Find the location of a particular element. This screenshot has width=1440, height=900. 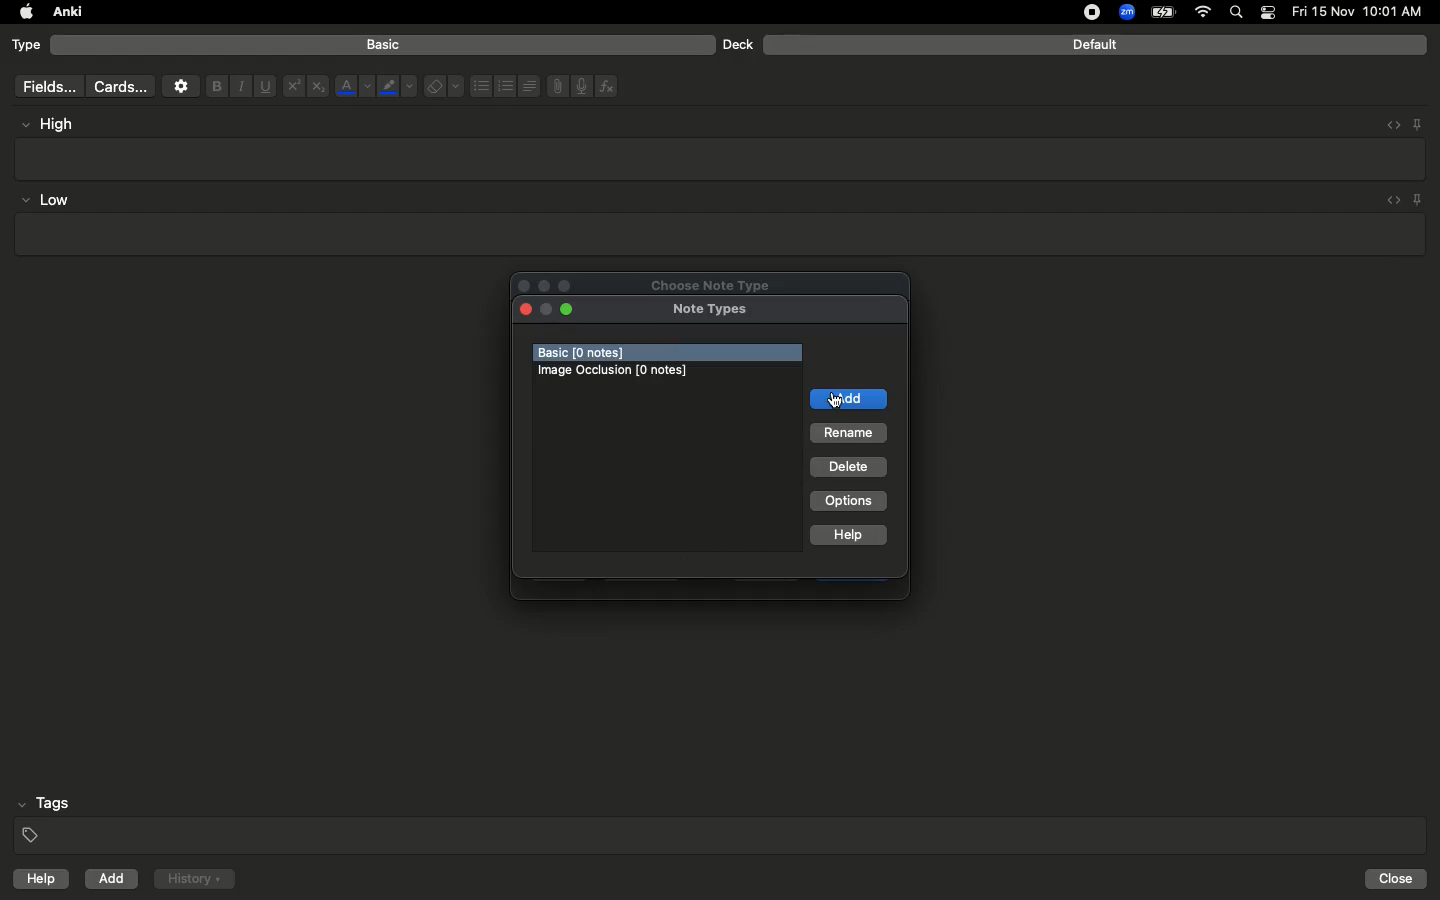

Pin is located at coordinates (1419, 199).